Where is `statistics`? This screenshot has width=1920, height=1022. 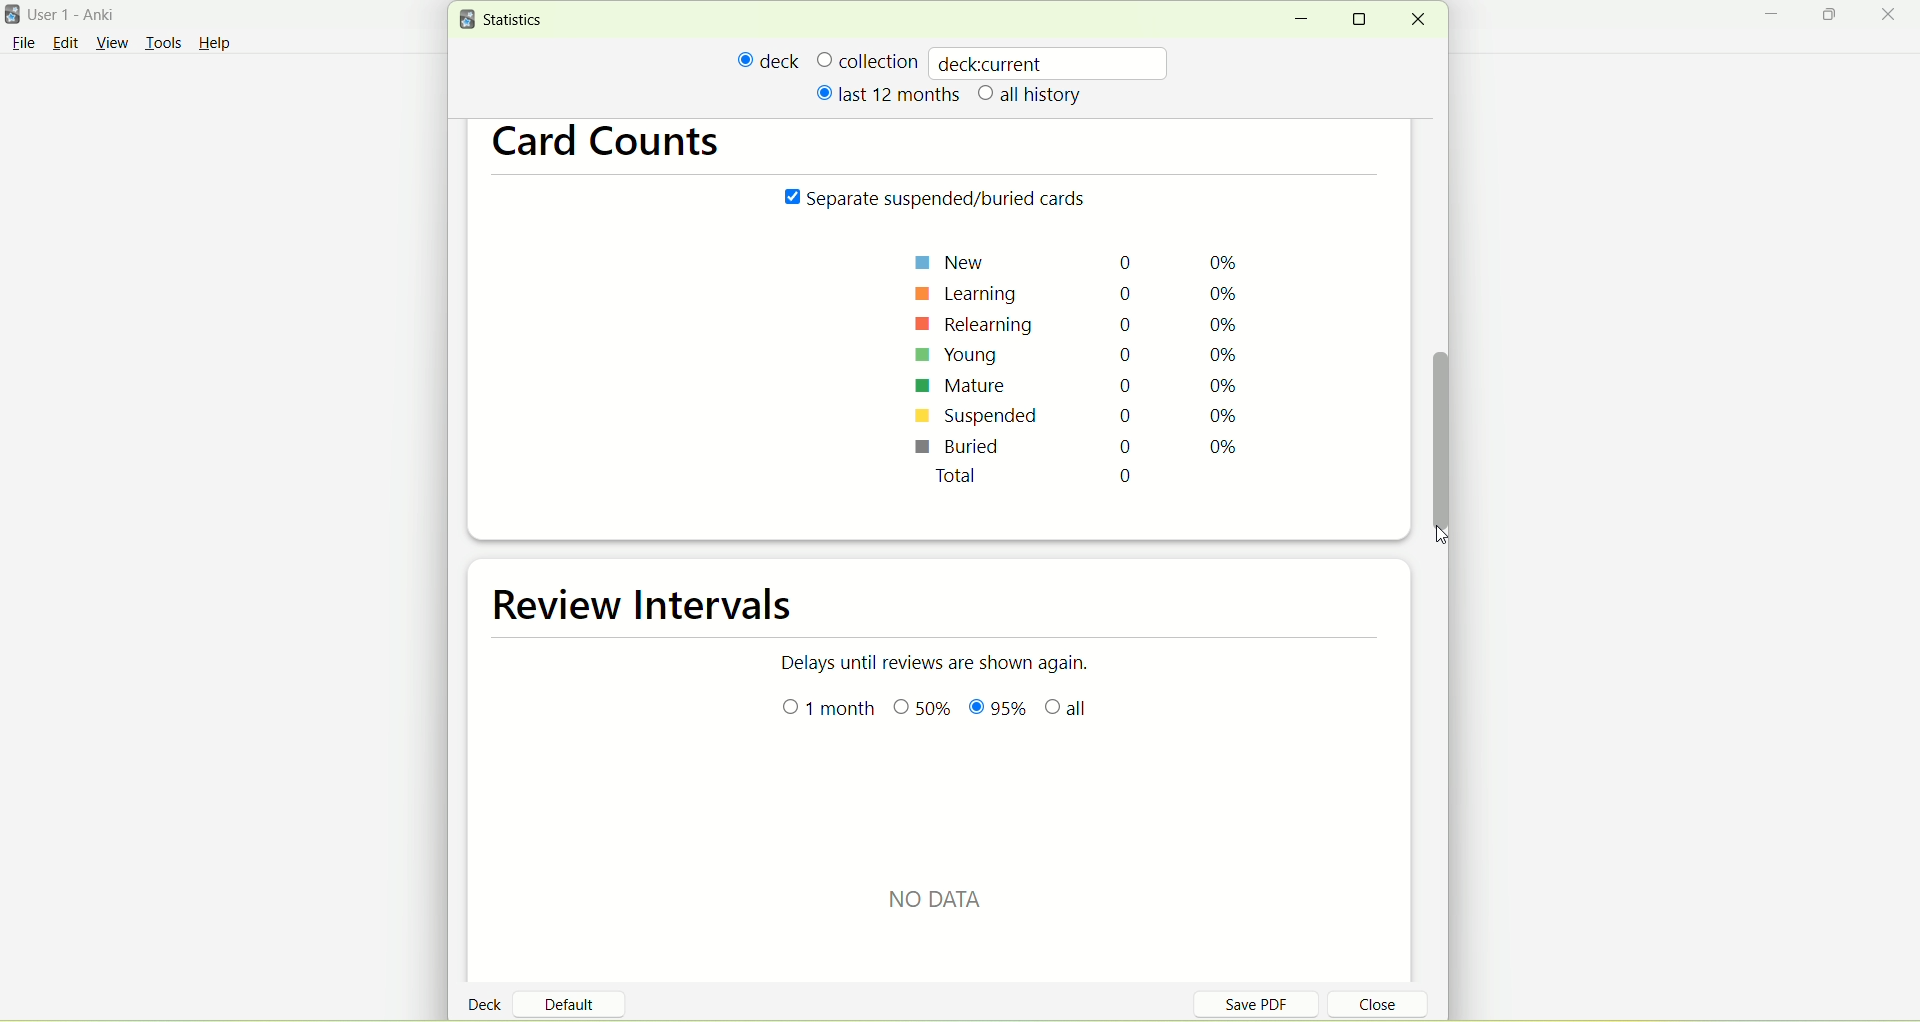 statistics is located at coordinates (506, 20).